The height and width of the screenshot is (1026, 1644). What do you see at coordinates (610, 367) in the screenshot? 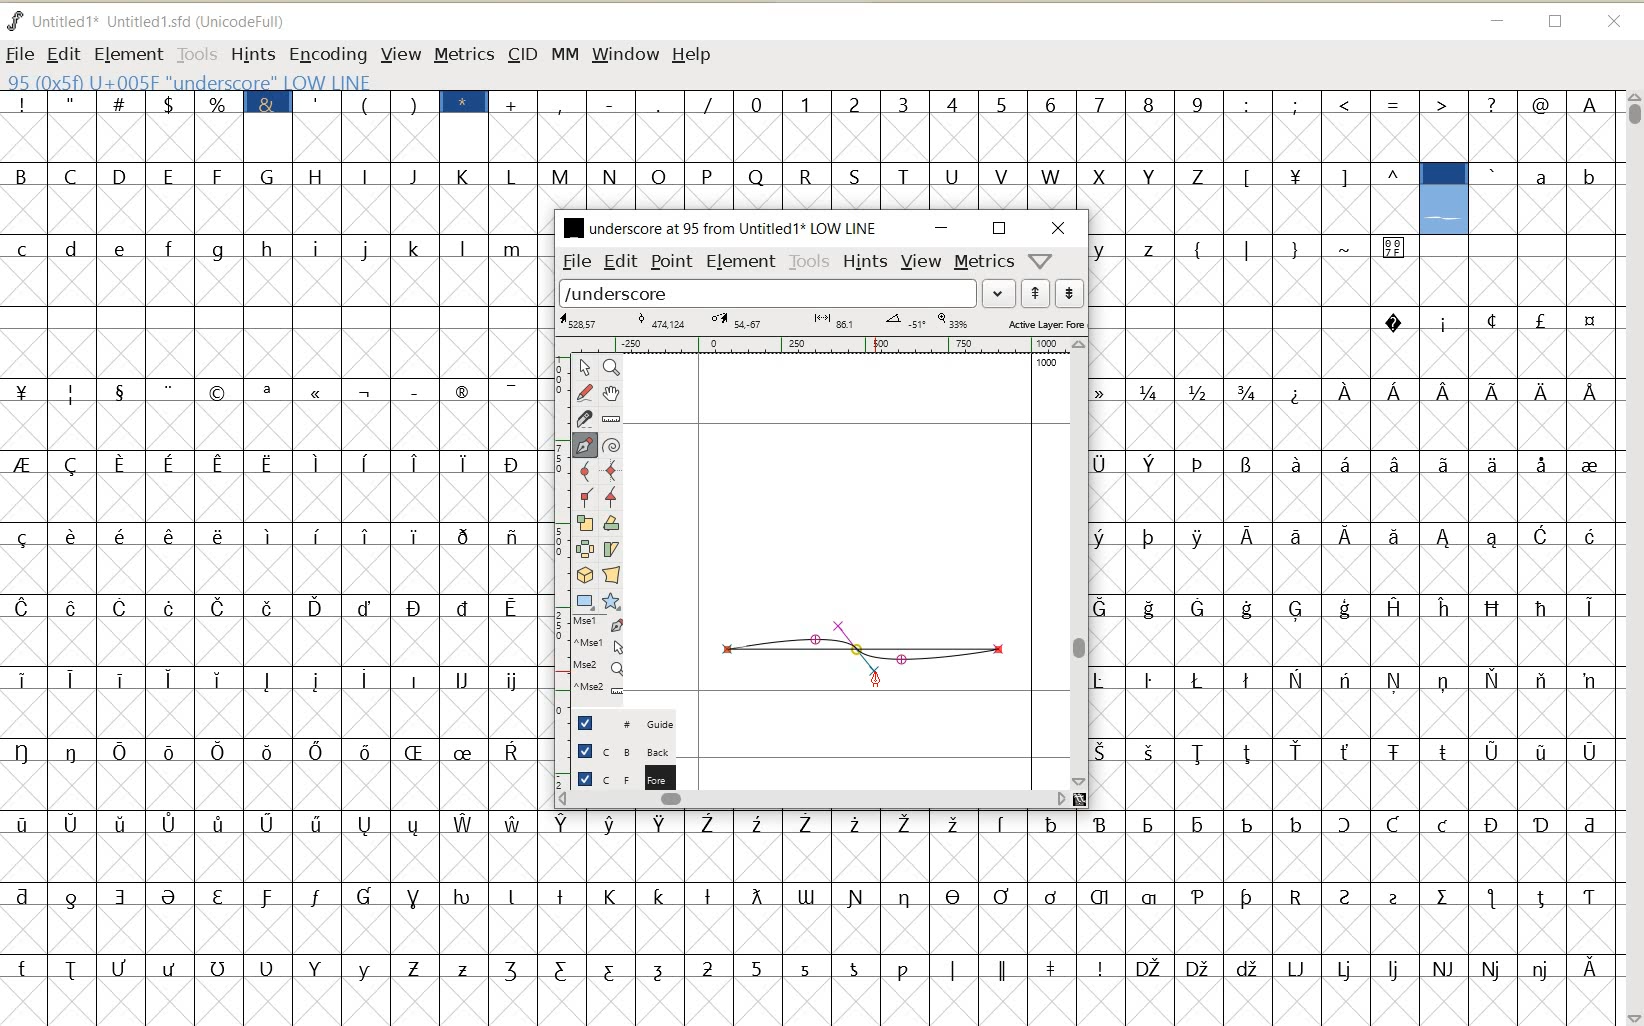
I see `Magnify` at bounding box center [610, 367].